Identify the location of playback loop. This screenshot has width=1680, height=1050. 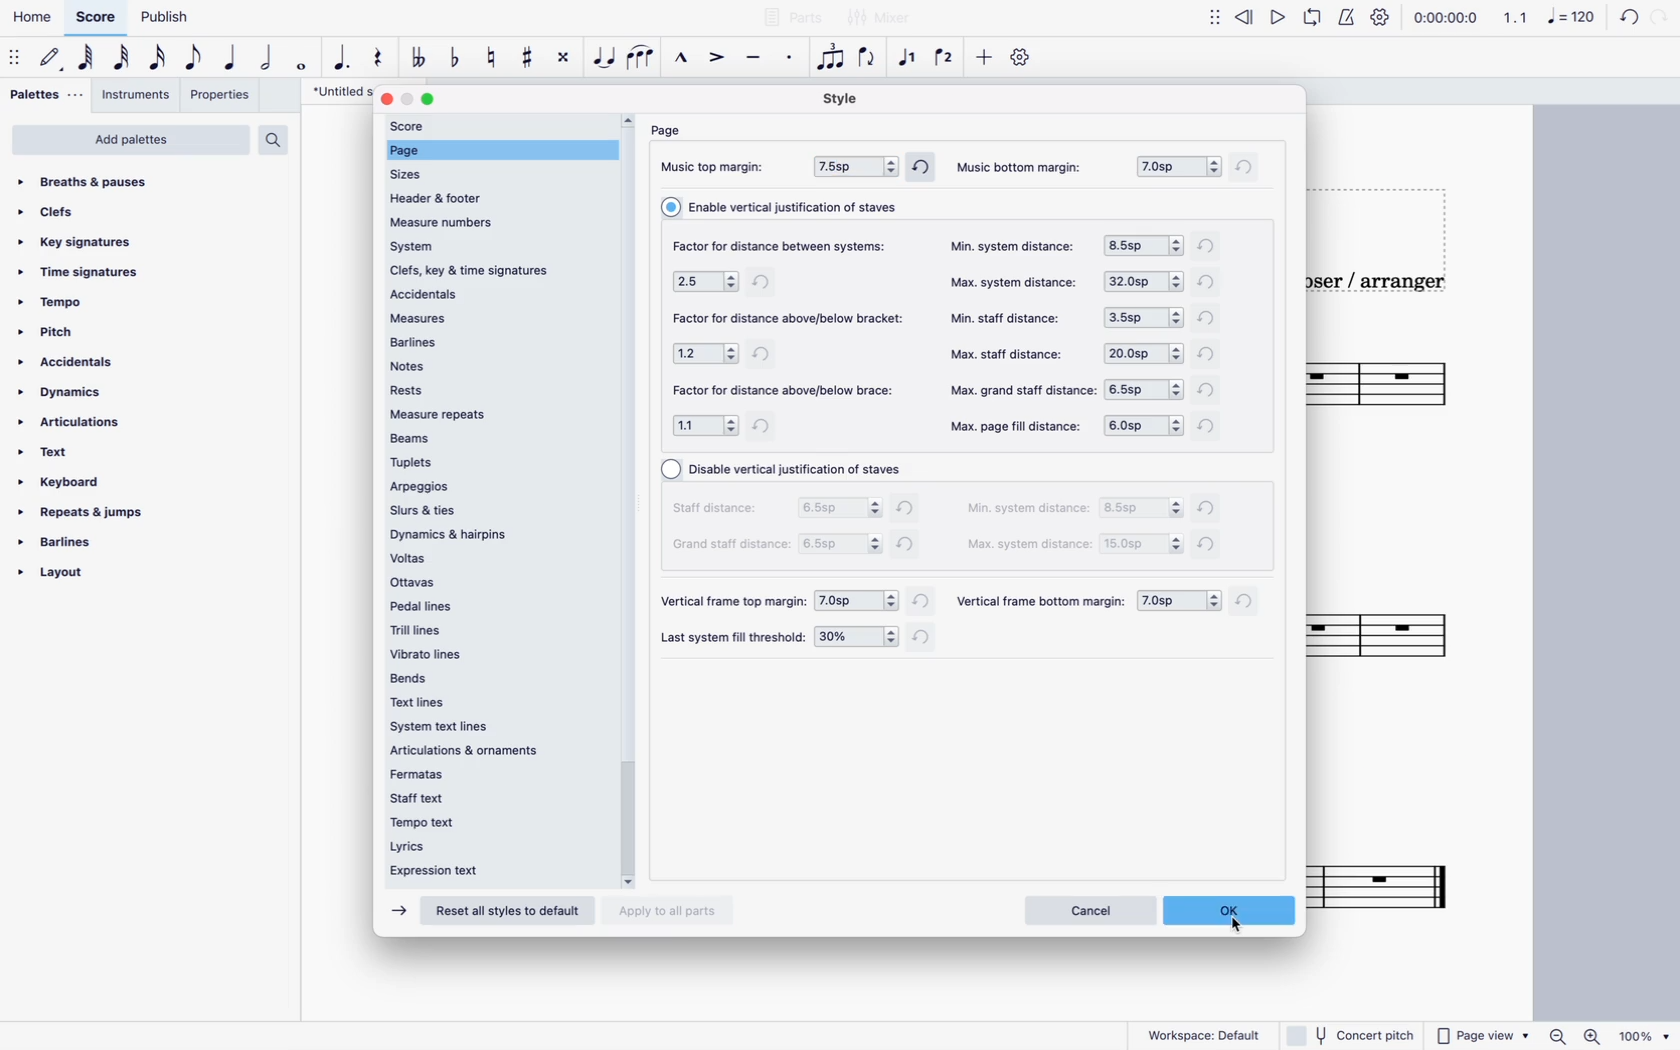
(1316, 20).